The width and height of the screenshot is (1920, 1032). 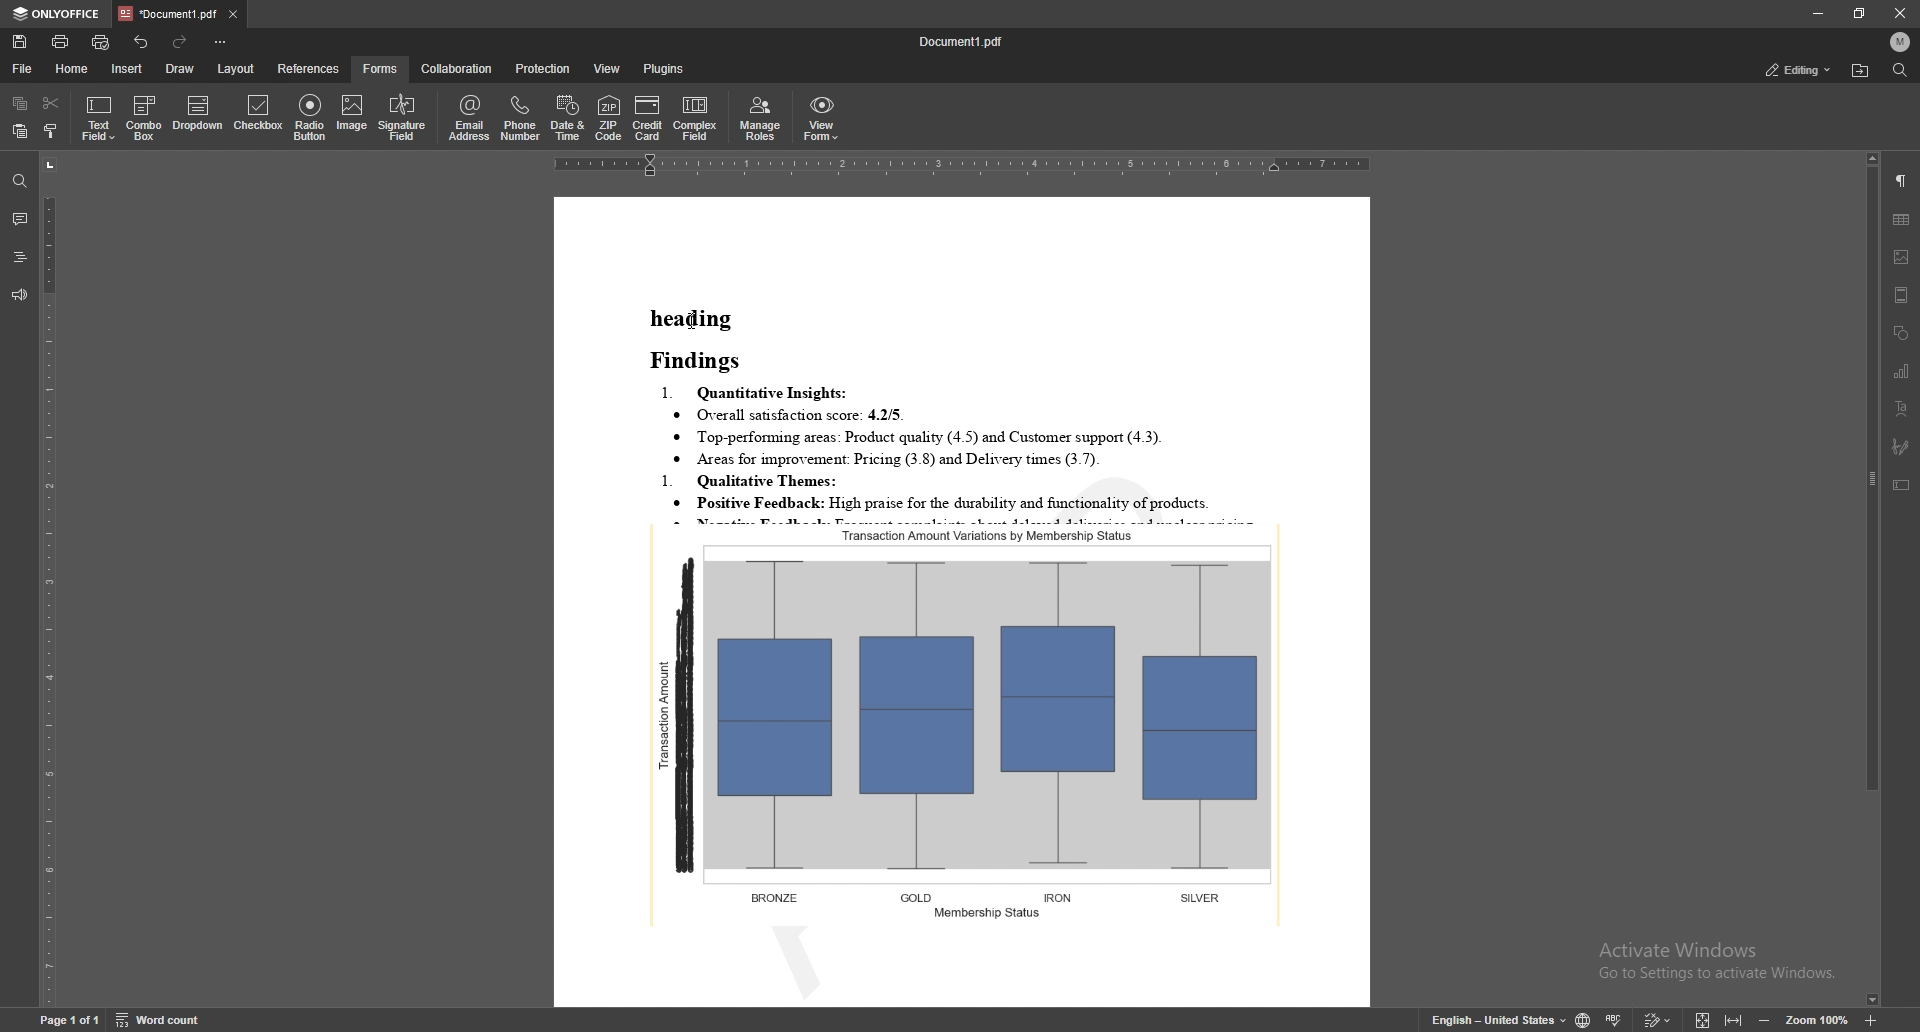 What do you see at coordinates (544, 69) in the screenshot?
I see `protection` at bounding box center [544, 69].